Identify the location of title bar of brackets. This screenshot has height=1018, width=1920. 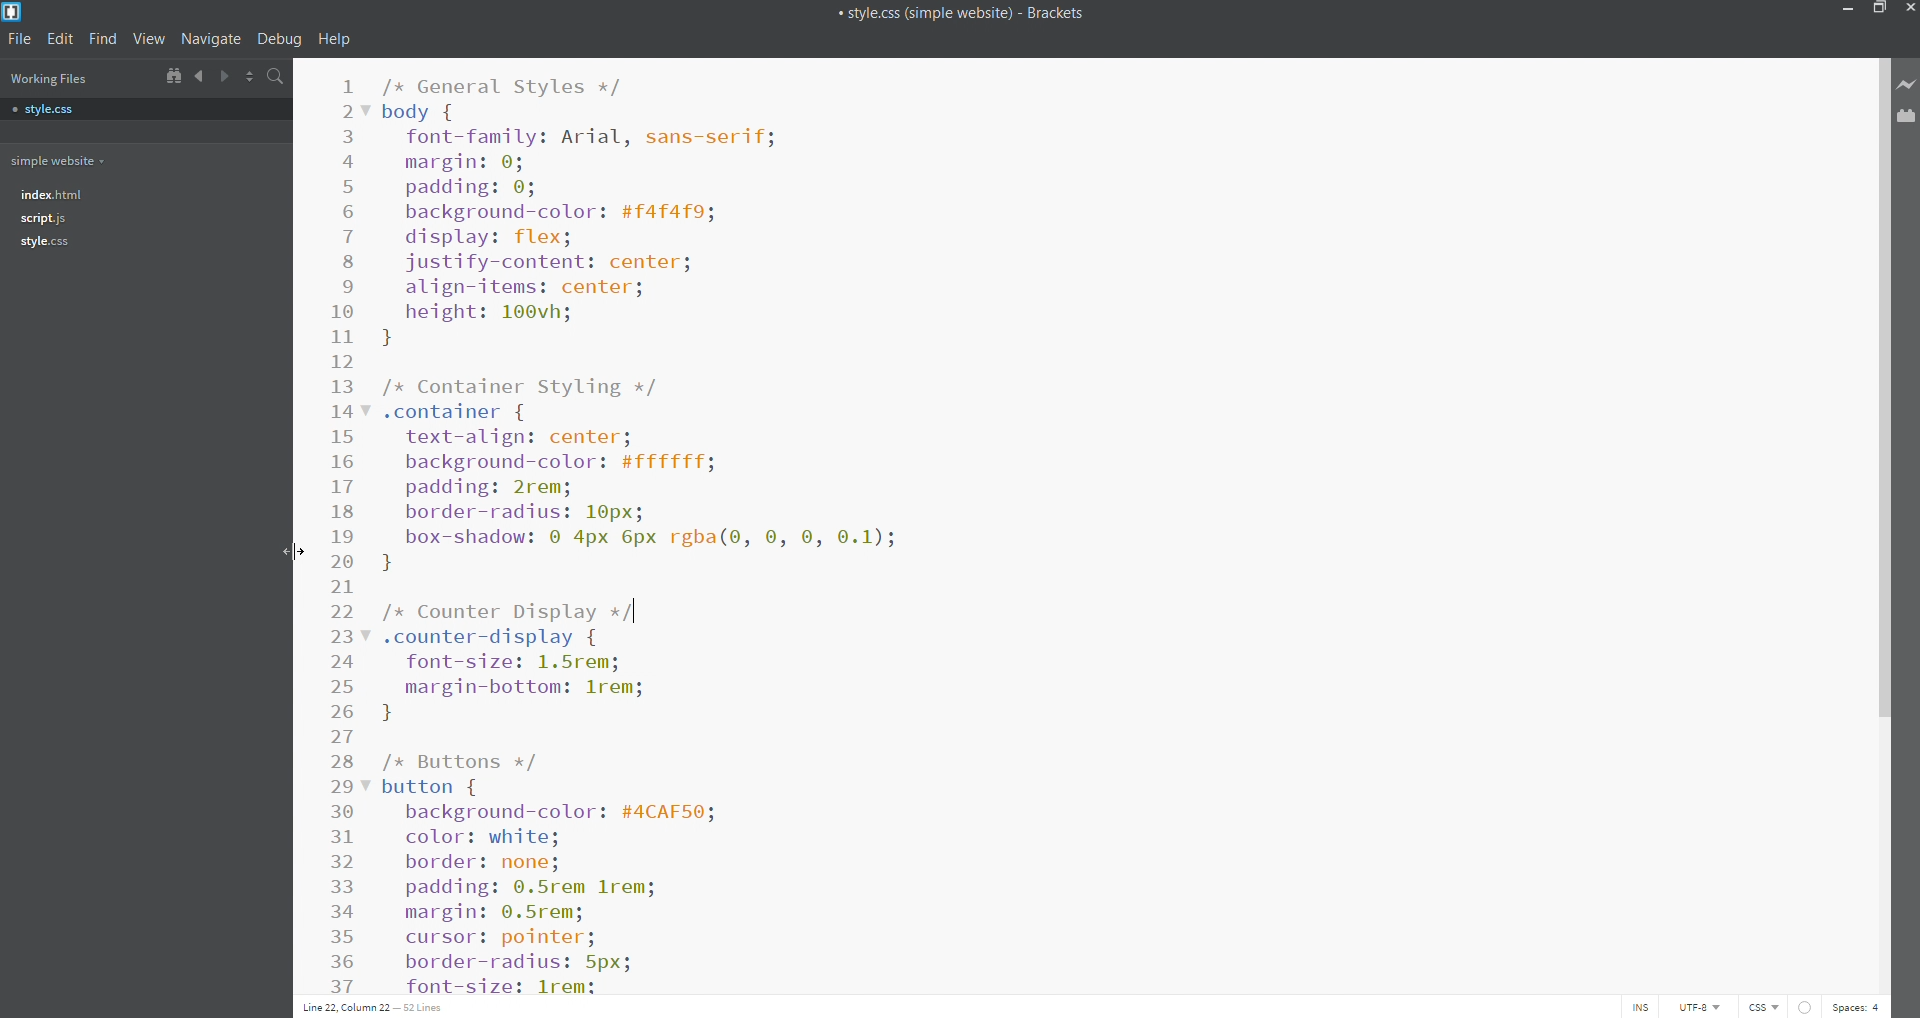
(960, 12).